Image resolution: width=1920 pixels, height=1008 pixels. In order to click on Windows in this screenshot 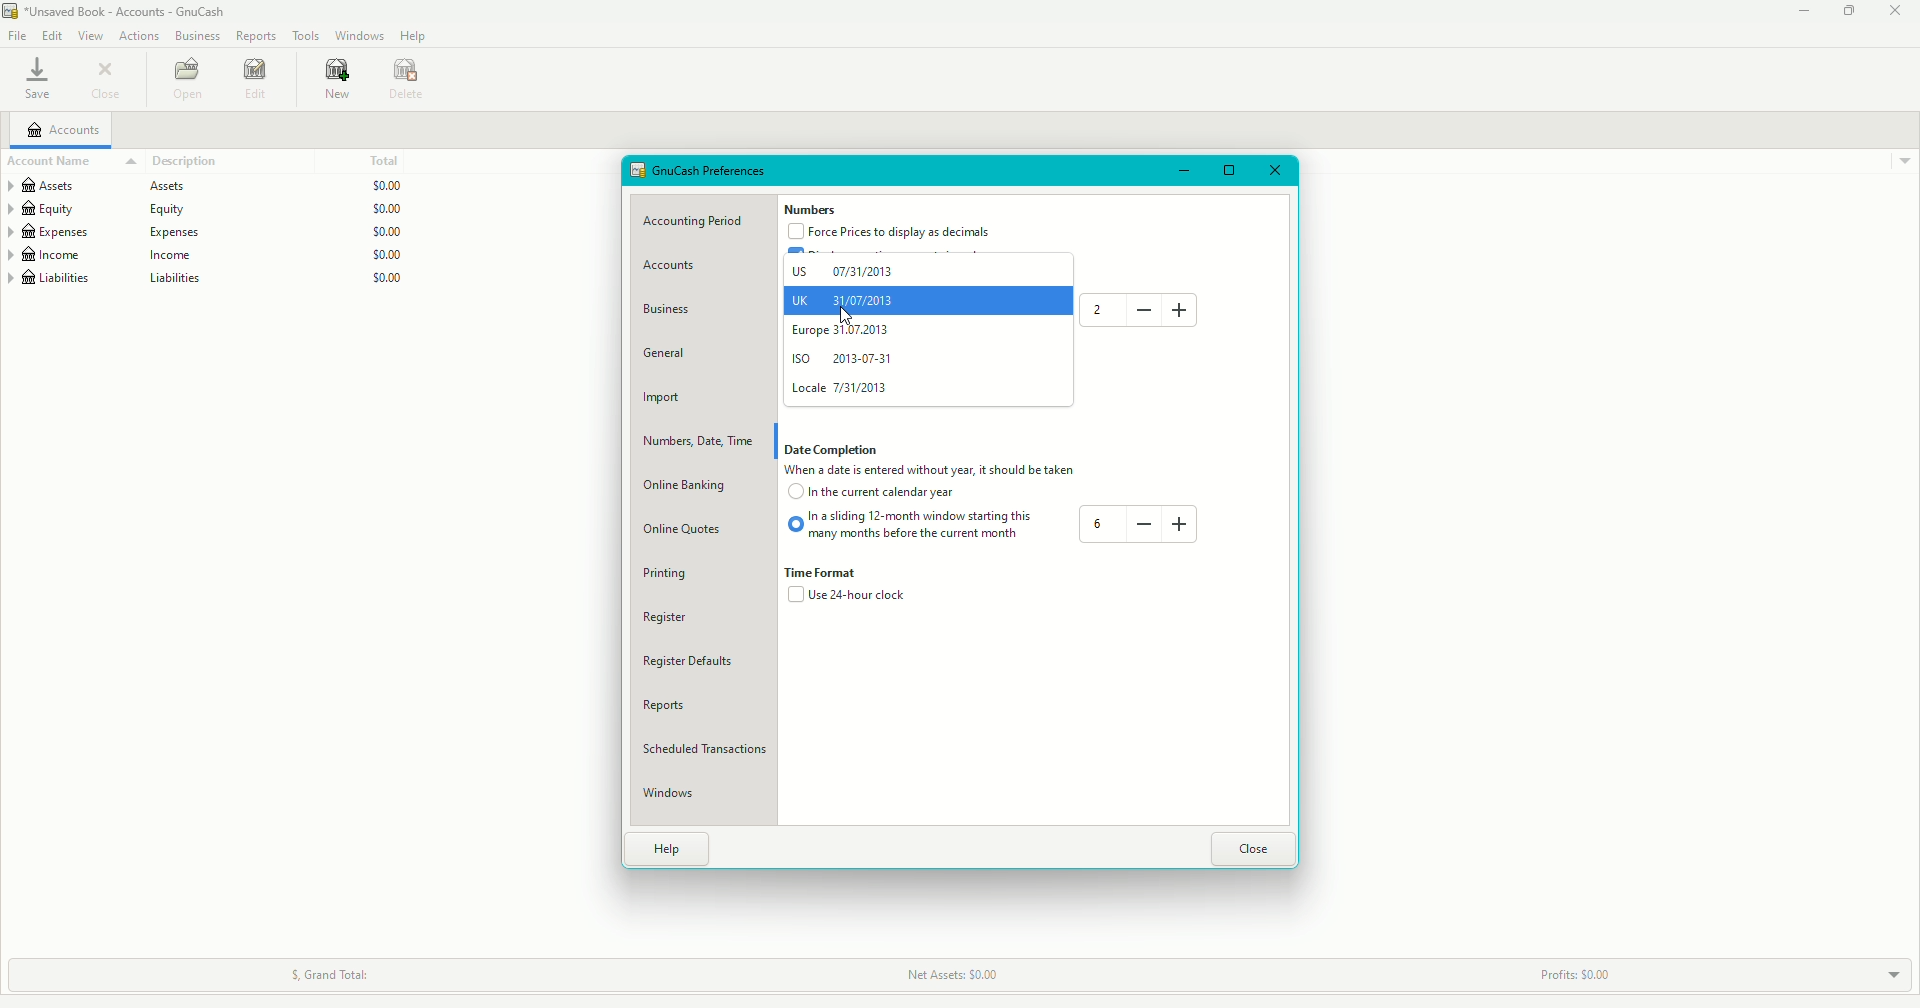, I will do `click(358, 36)`.